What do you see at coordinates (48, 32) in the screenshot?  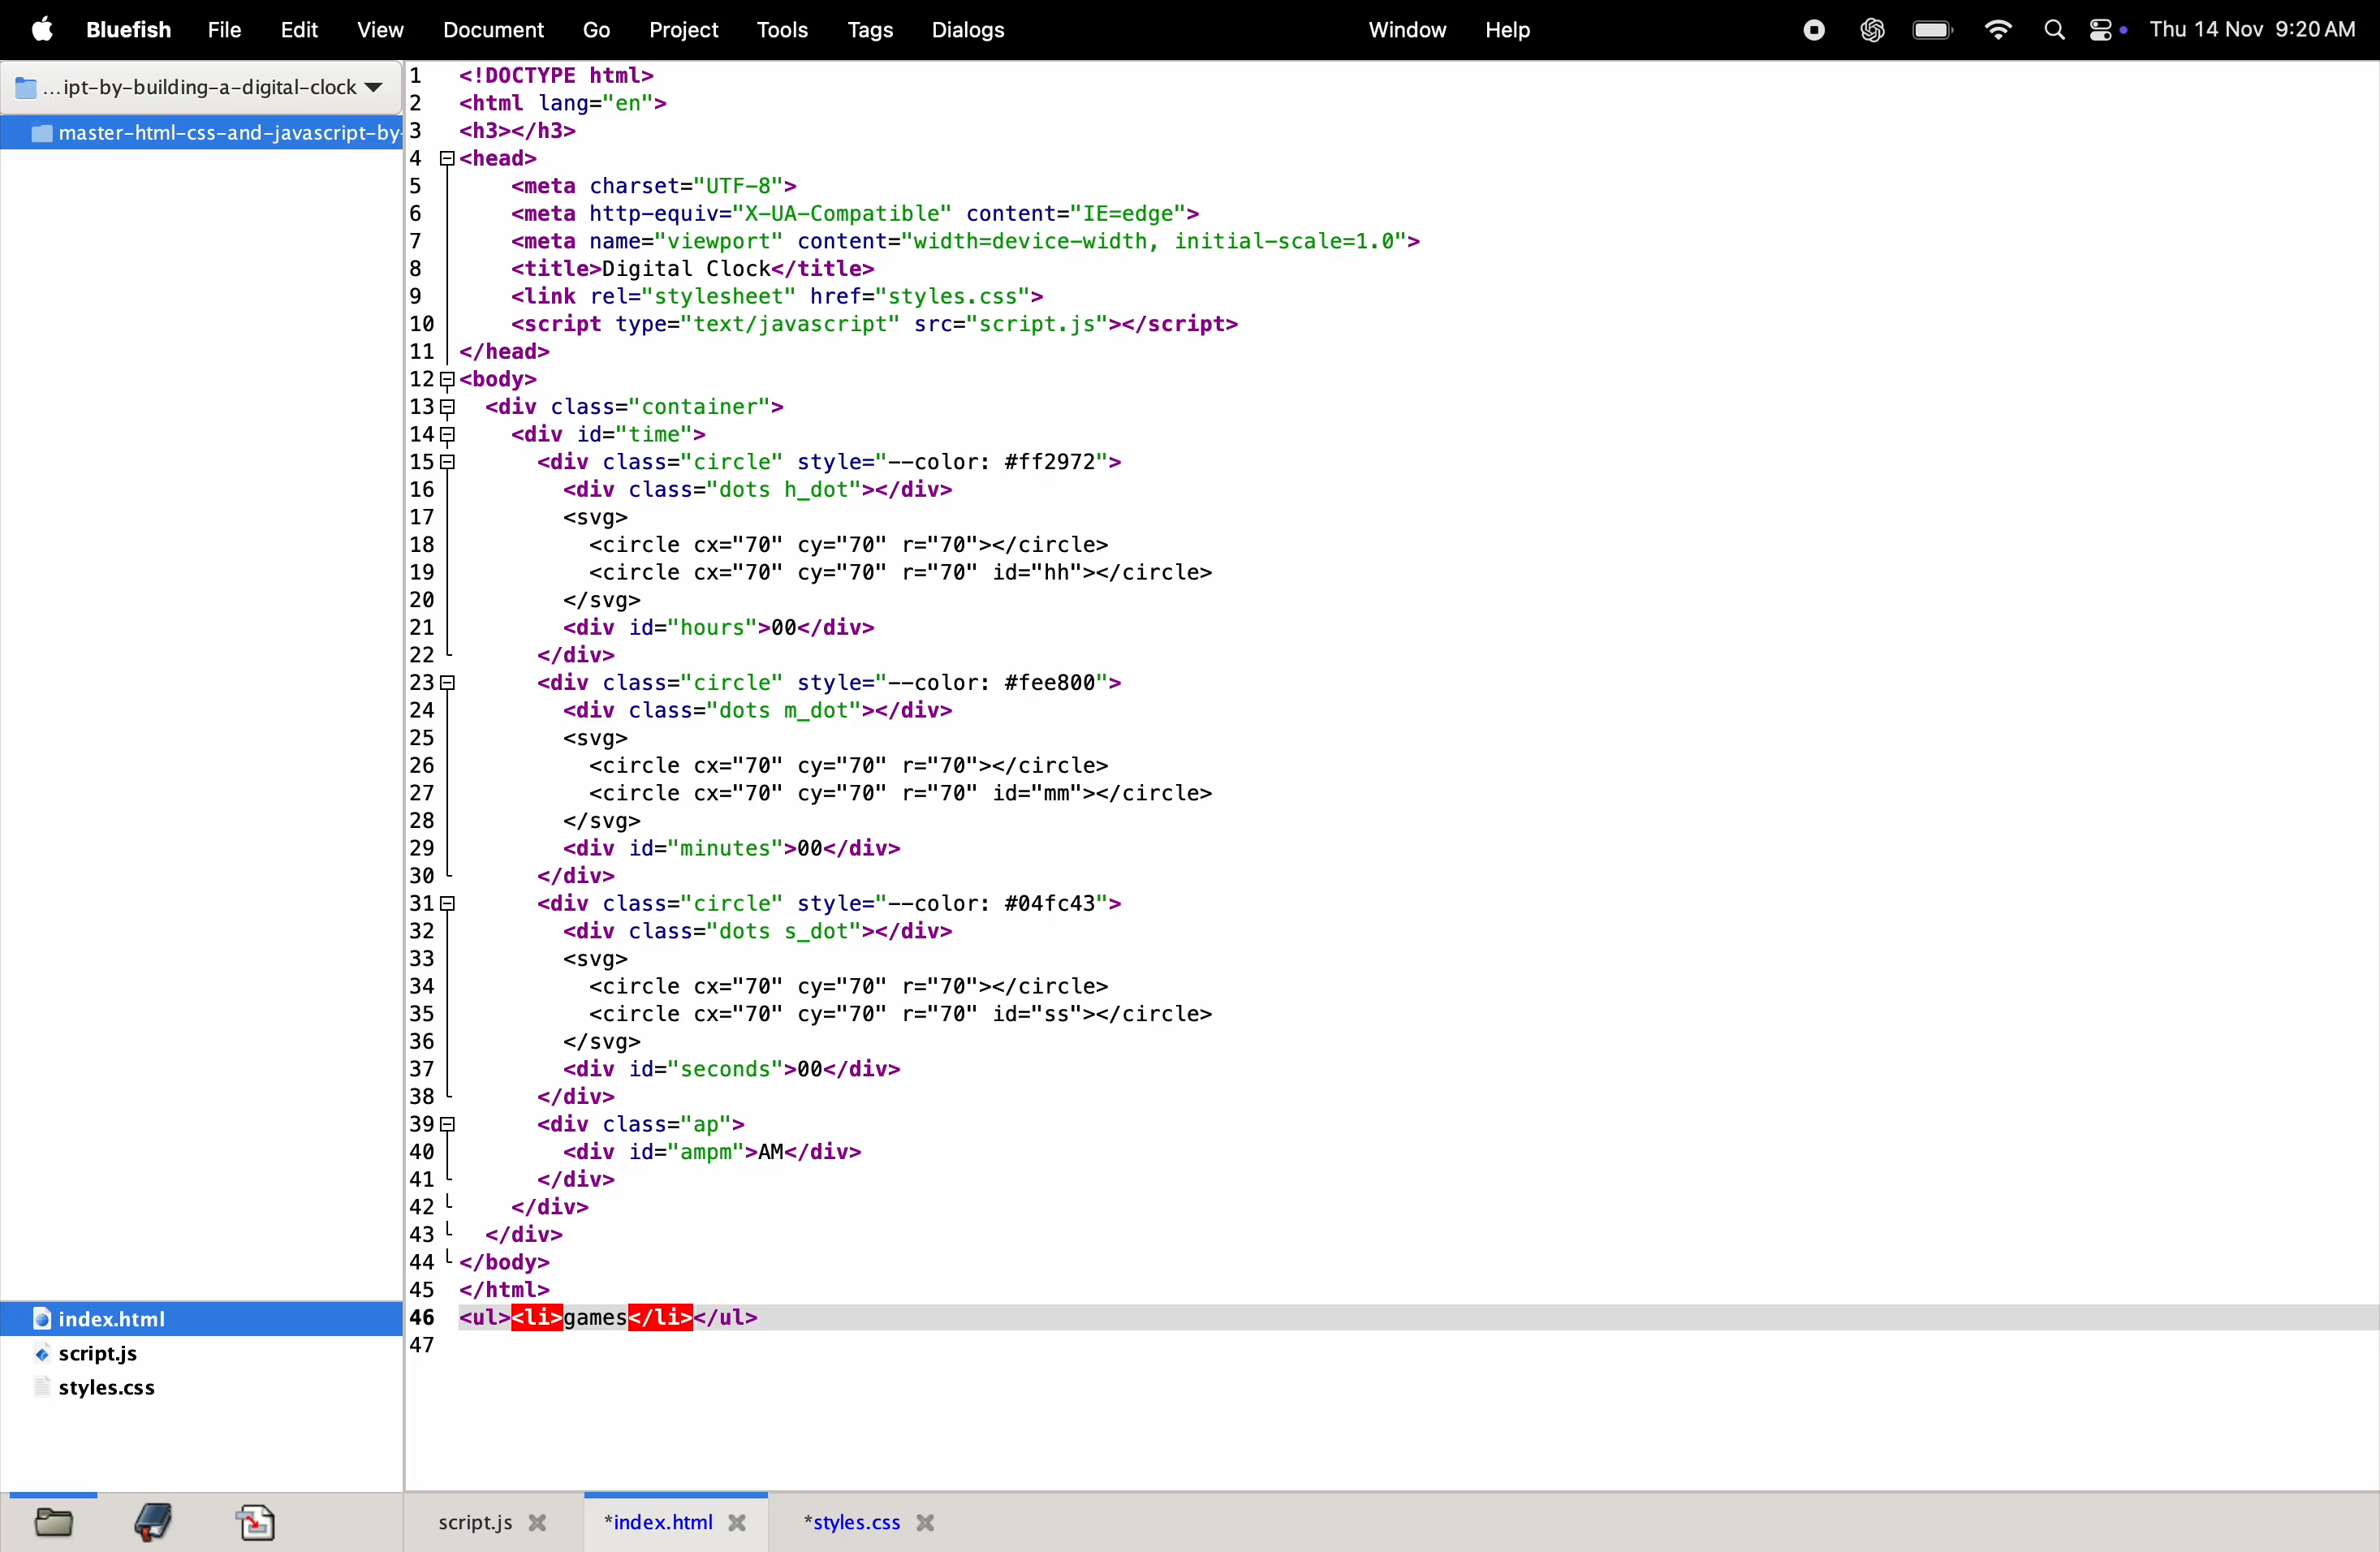 I see `apple menu` at bounding box center [48, 32].